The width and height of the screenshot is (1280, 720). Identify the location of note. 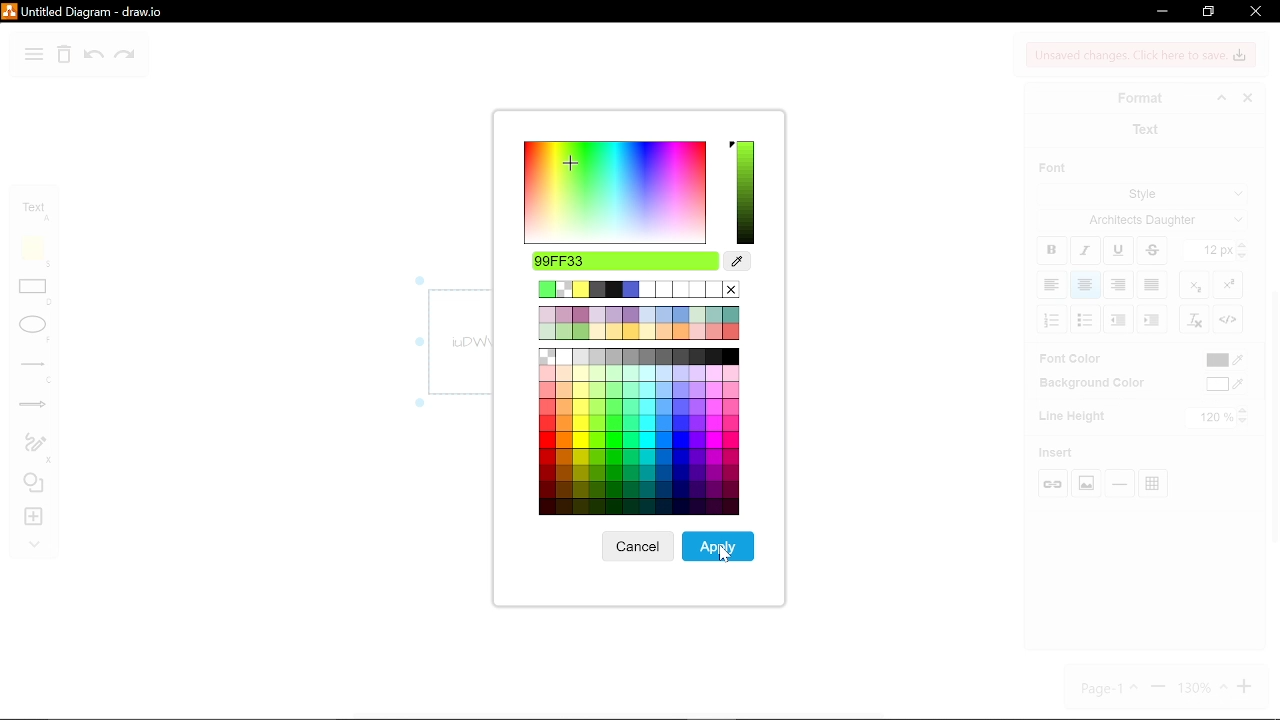
(29, 248).